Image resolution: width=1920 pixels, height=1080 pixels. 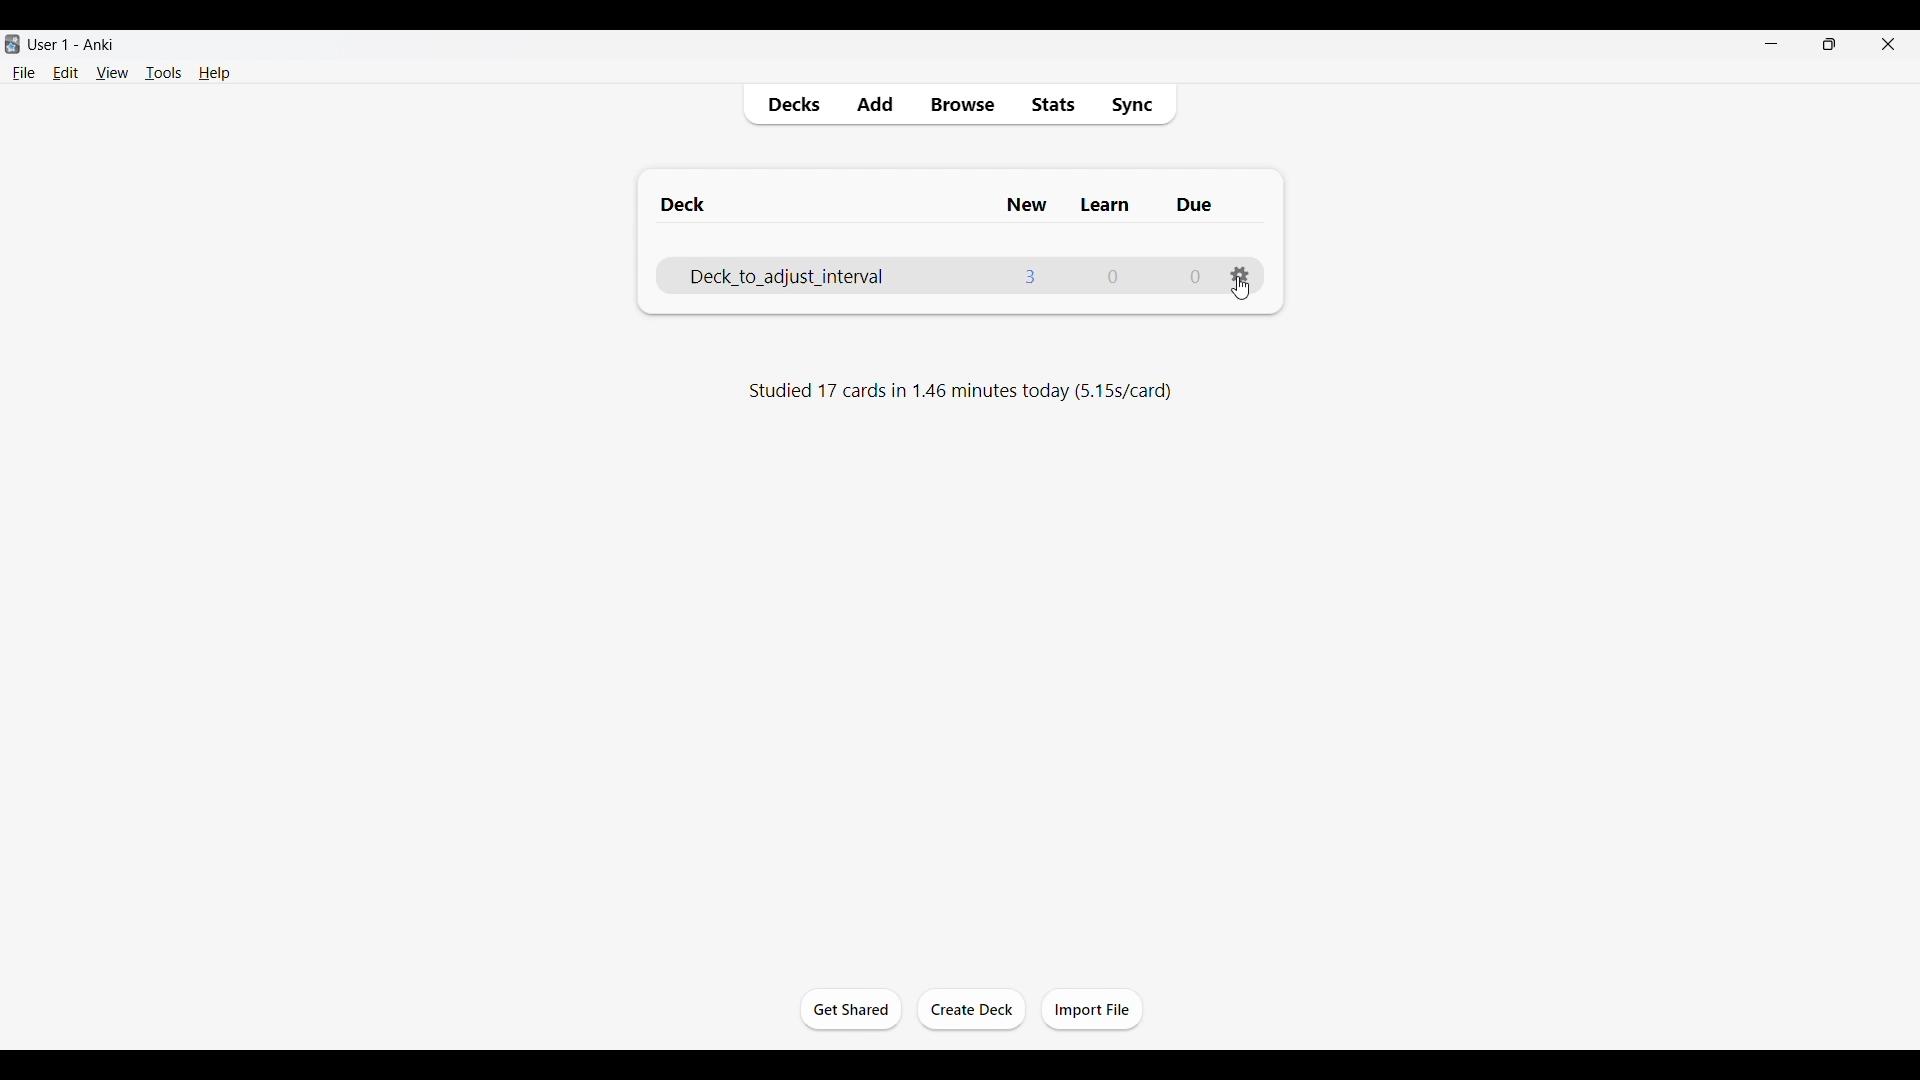 What do you see at coordinates (1105, 207) in the screenshot?
I see `Learn column` at bounding box center [1105, 207].